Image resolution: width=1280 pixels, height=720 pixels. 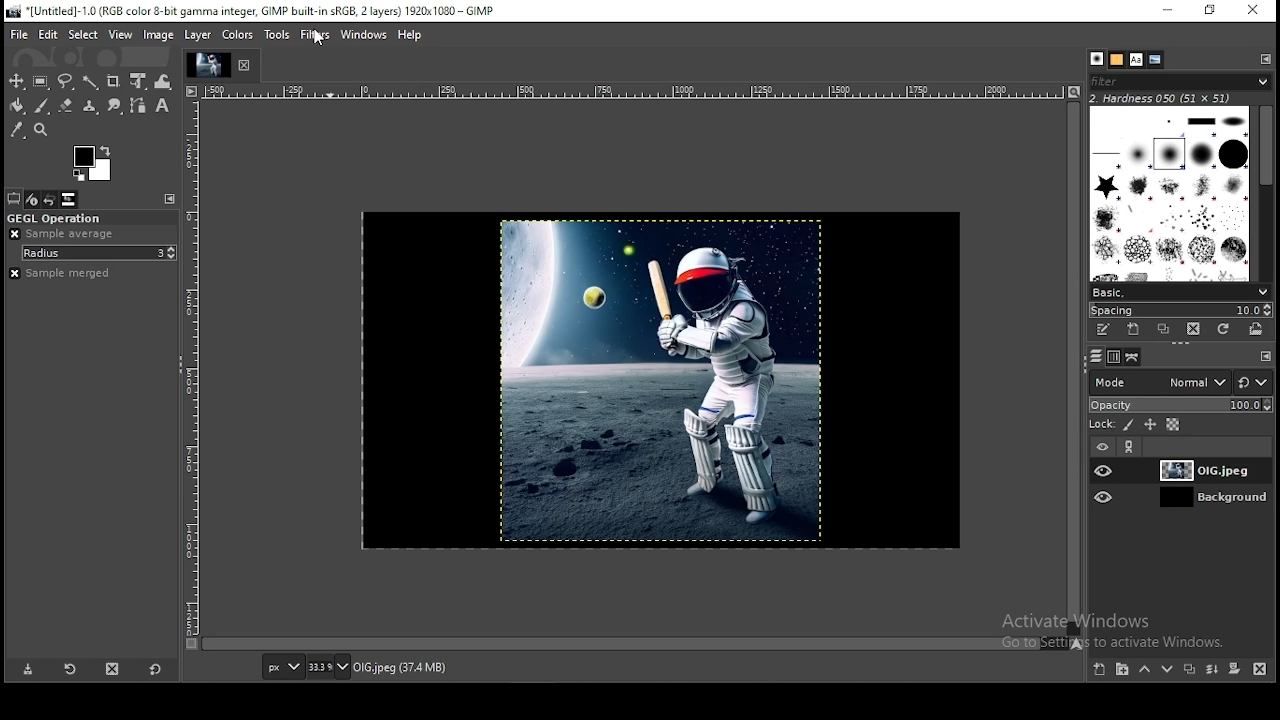 I want to click on delete this brush, so click(x=1193, y=329).